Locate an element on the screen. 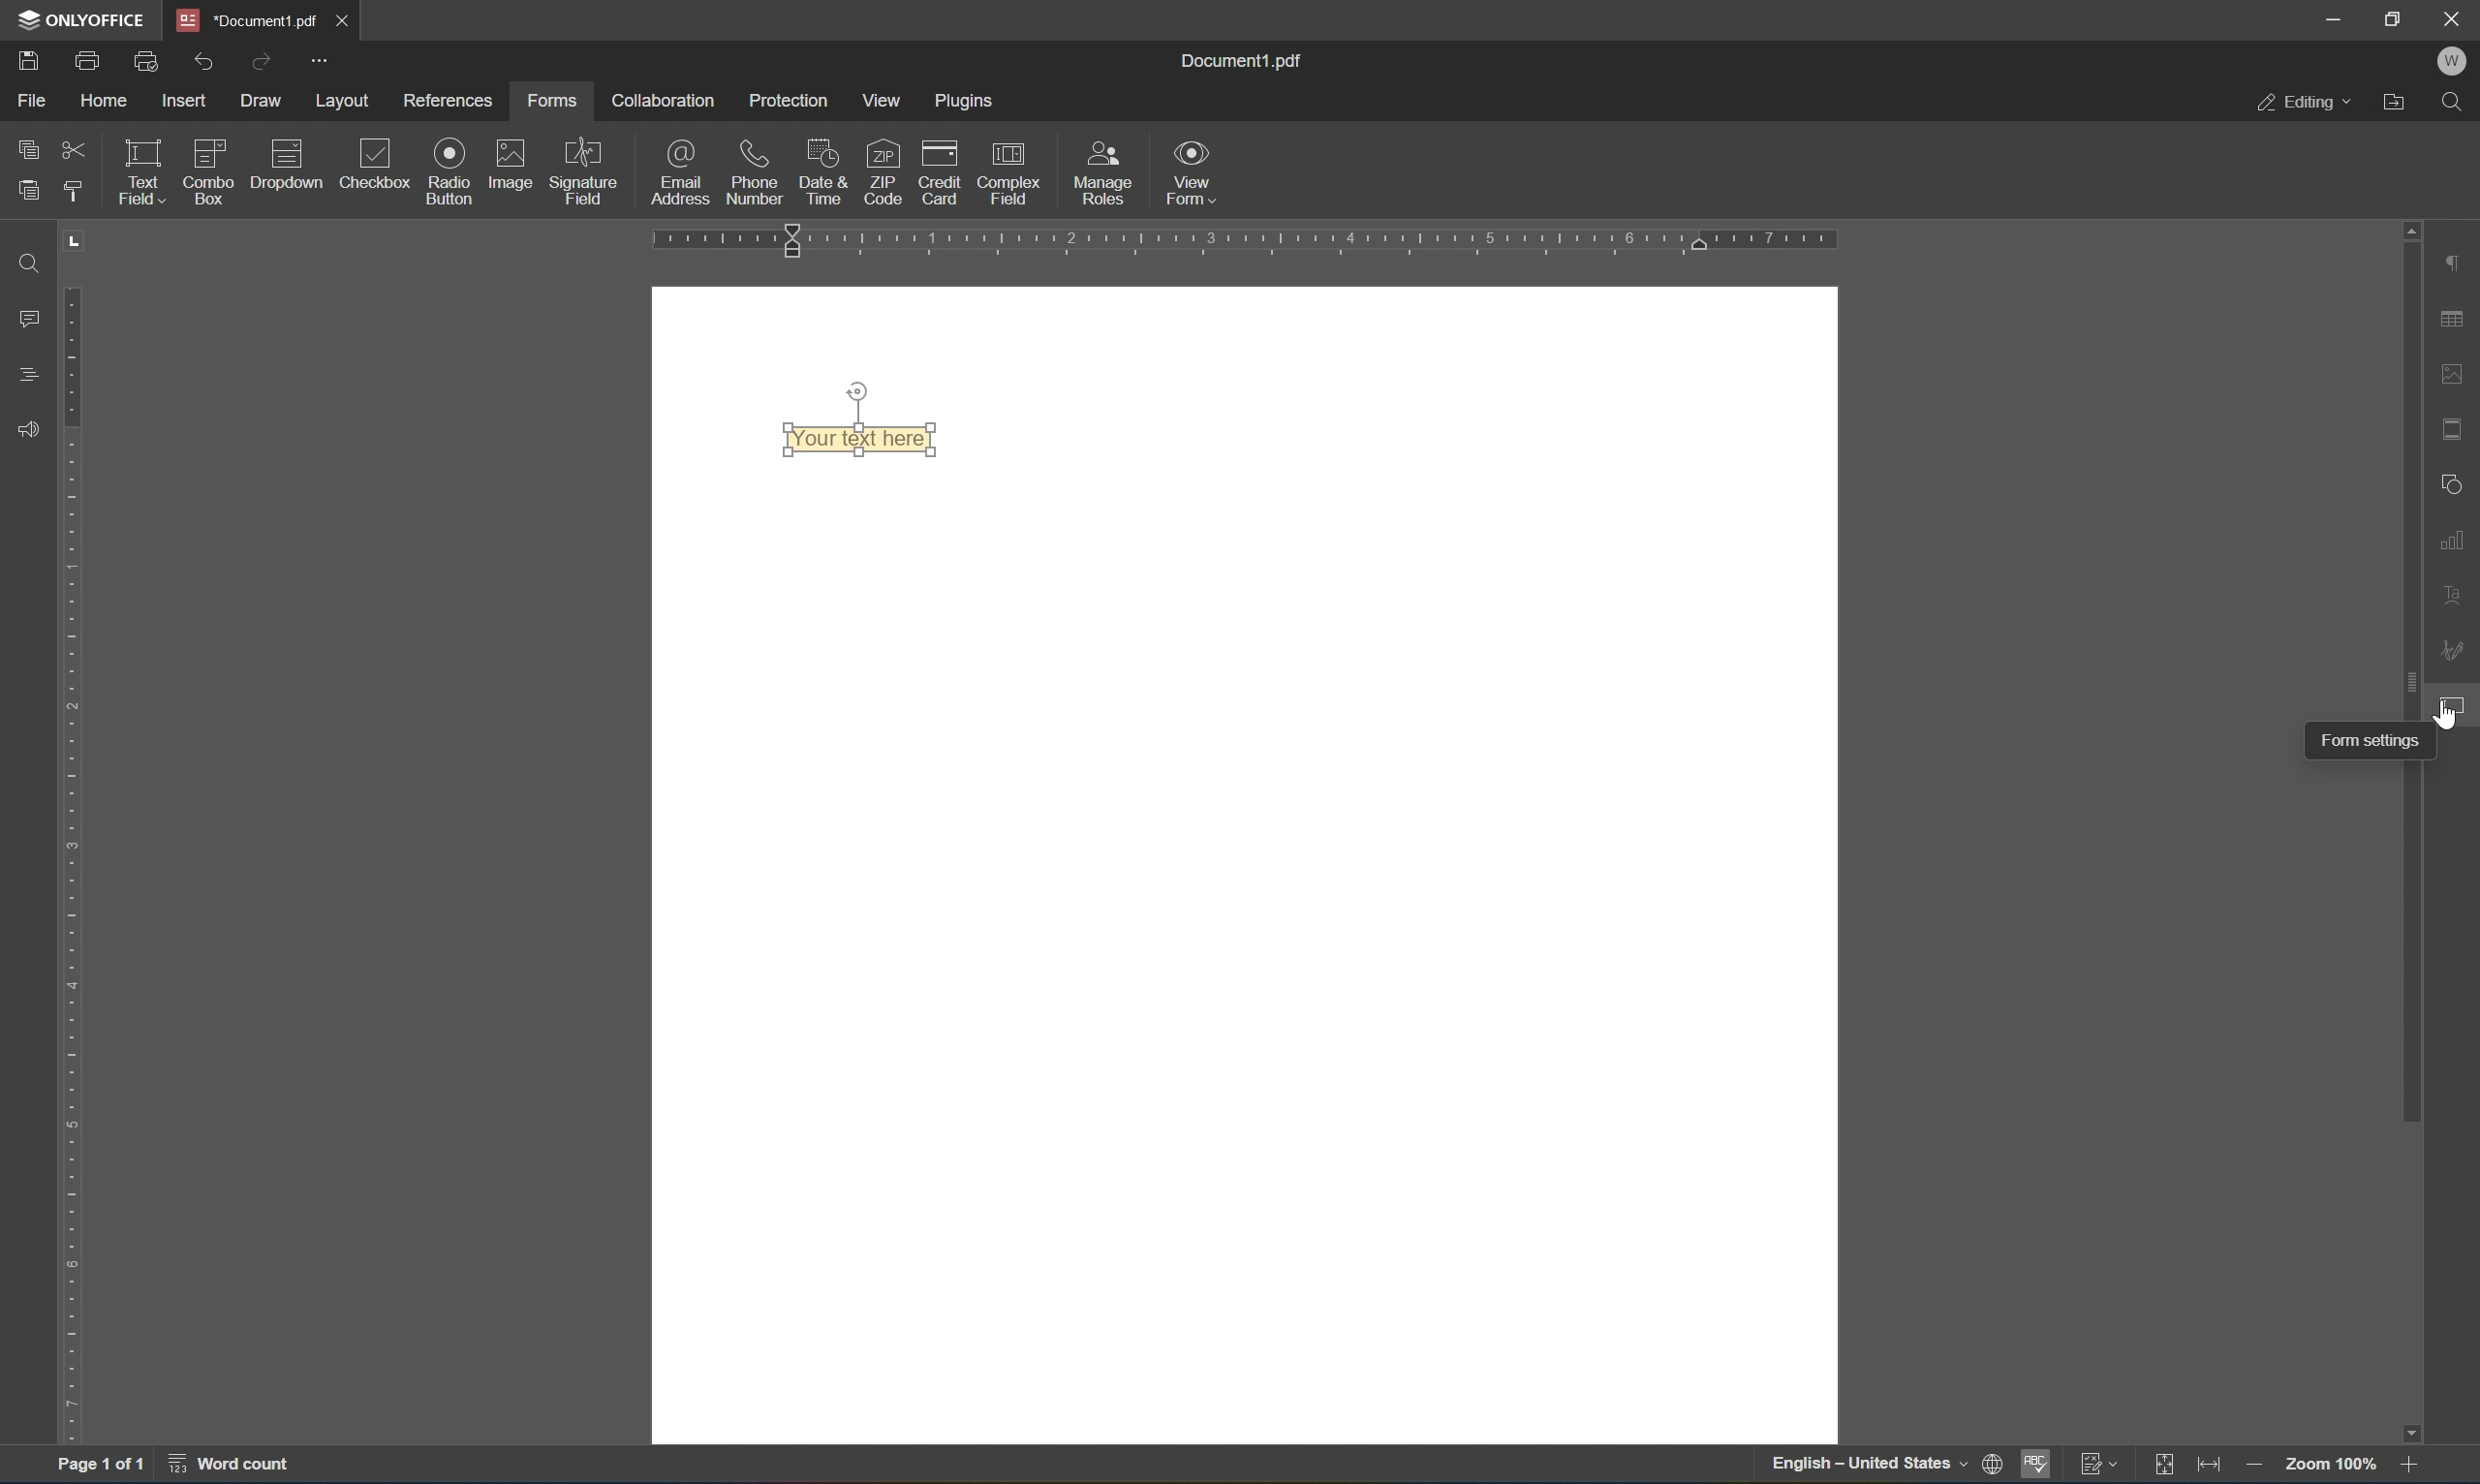 Image resolution: width=2480 pixels, height=1484 pixels. protection is located at coordinates (791, 100).